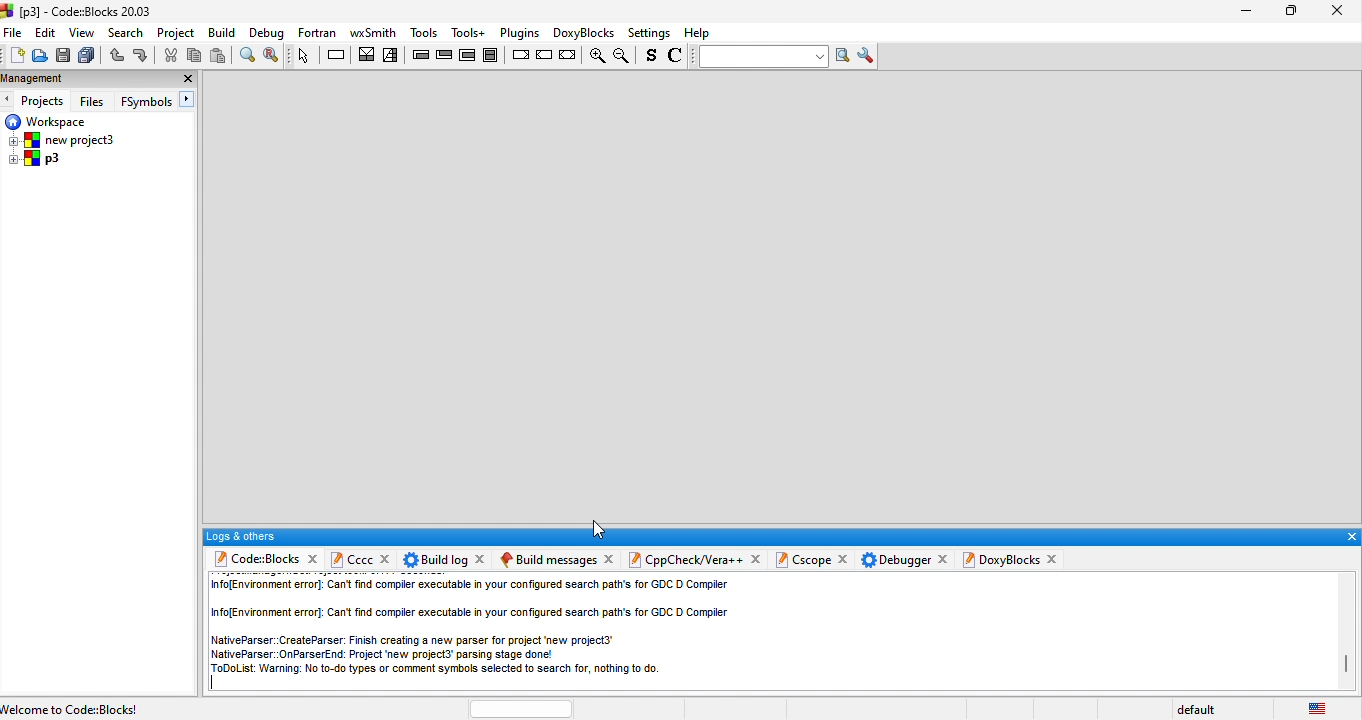 The height and width of the screenshot is (720, 1362). What do you see at coordinates (83, 33) in the screenshot?
I see `view` at bounding box center [83, 33].